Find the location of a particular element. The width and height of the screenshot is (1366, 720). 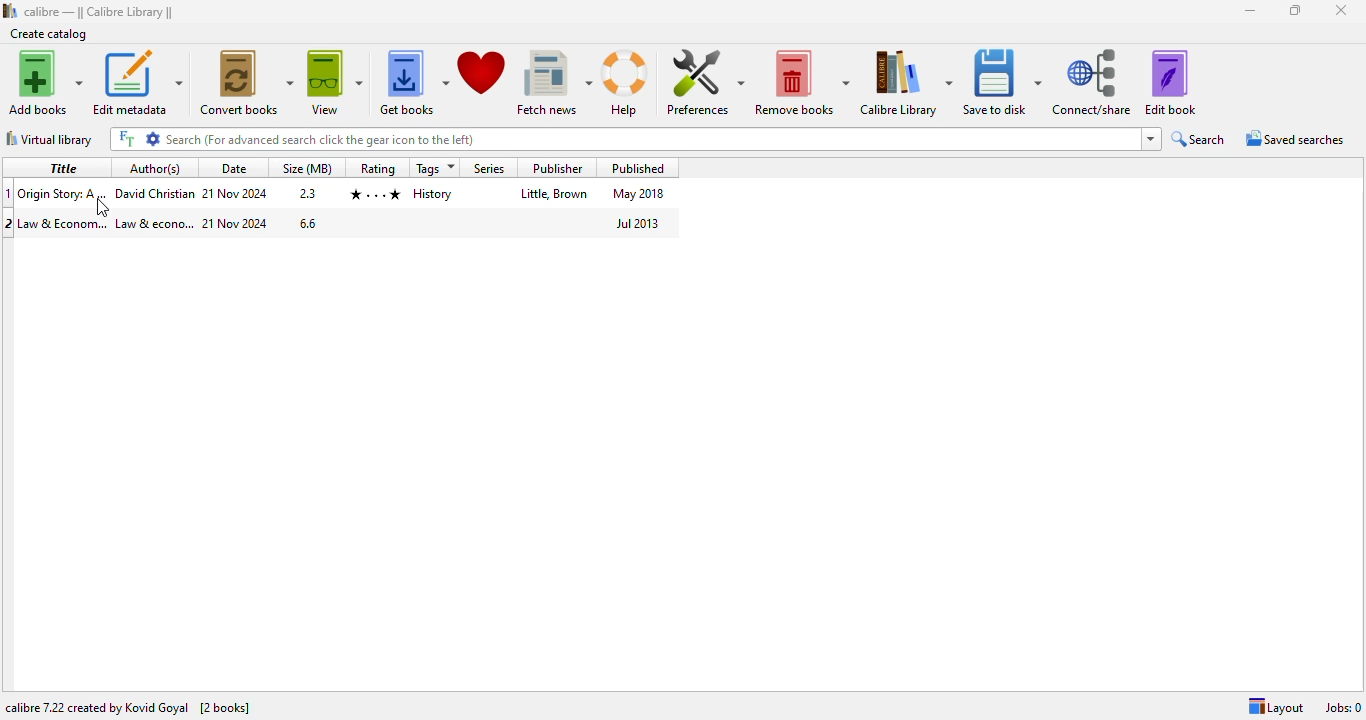

size in mbs is located at coordinates (307, 222).